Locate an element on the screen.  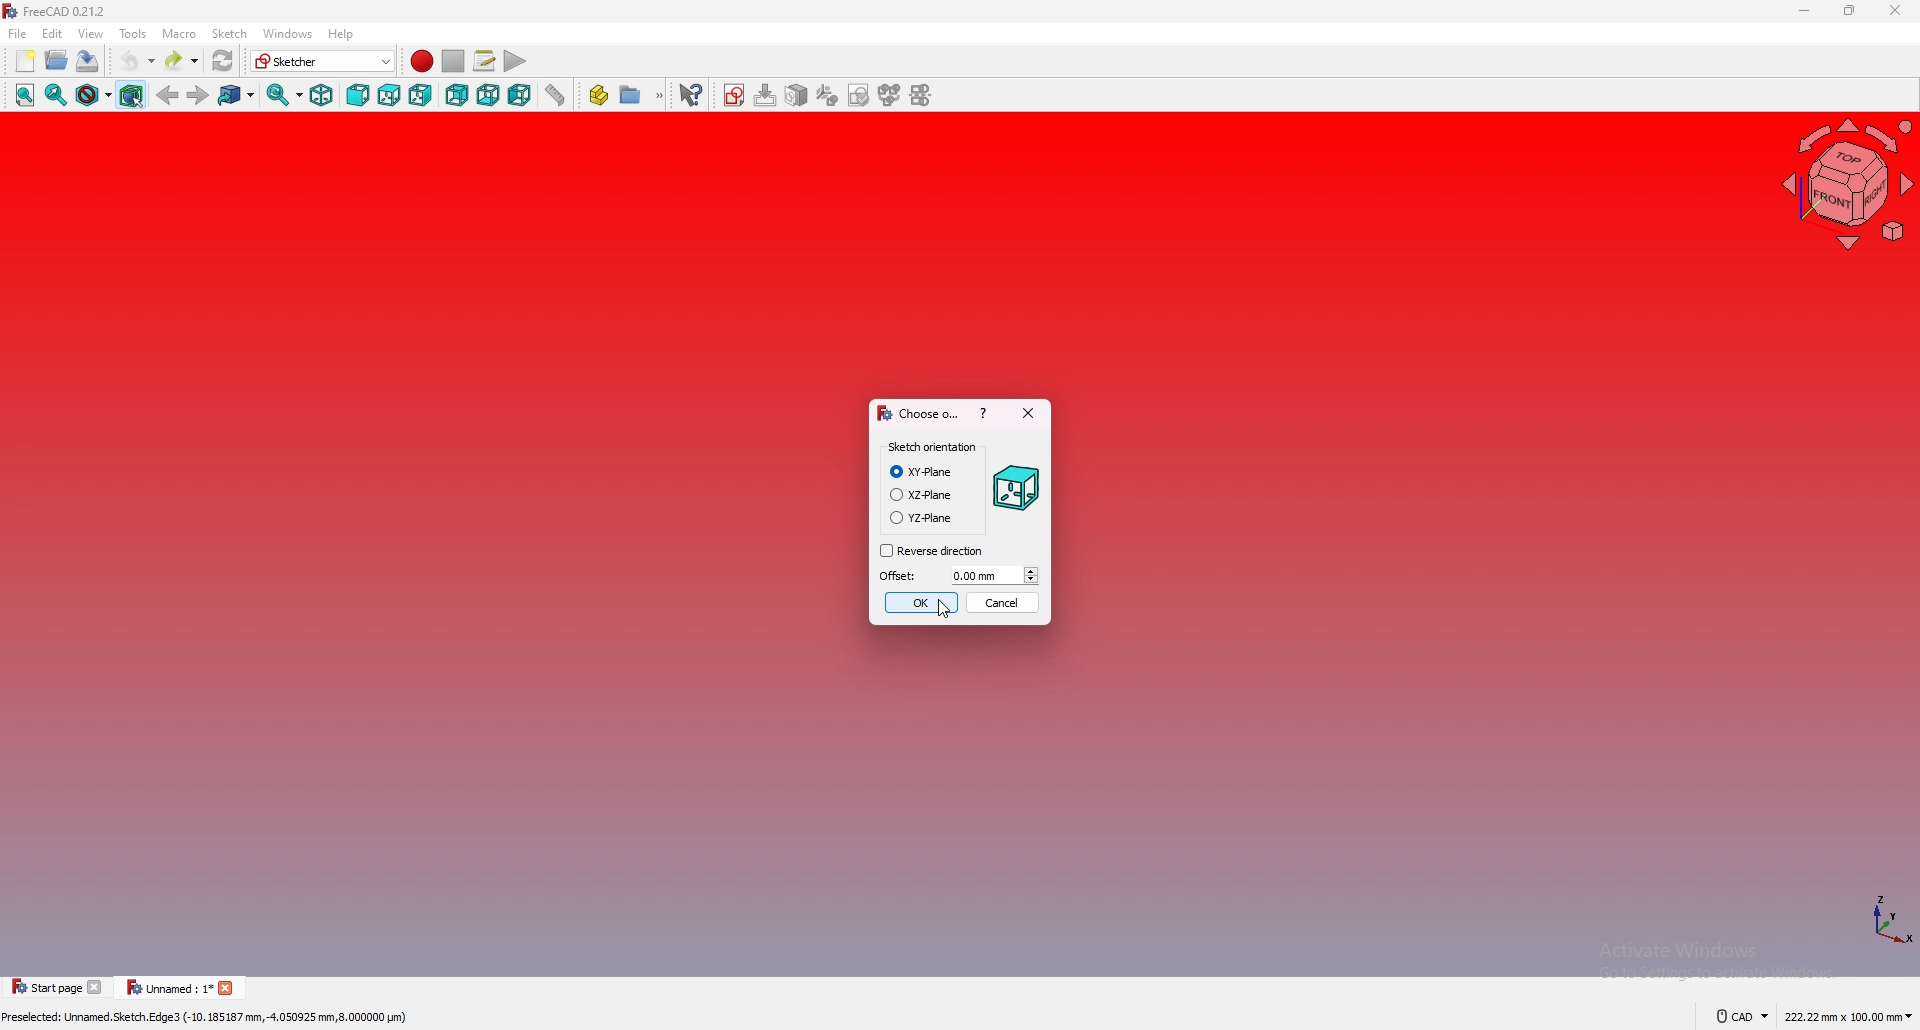
ok is located at coordinates (921, 602).